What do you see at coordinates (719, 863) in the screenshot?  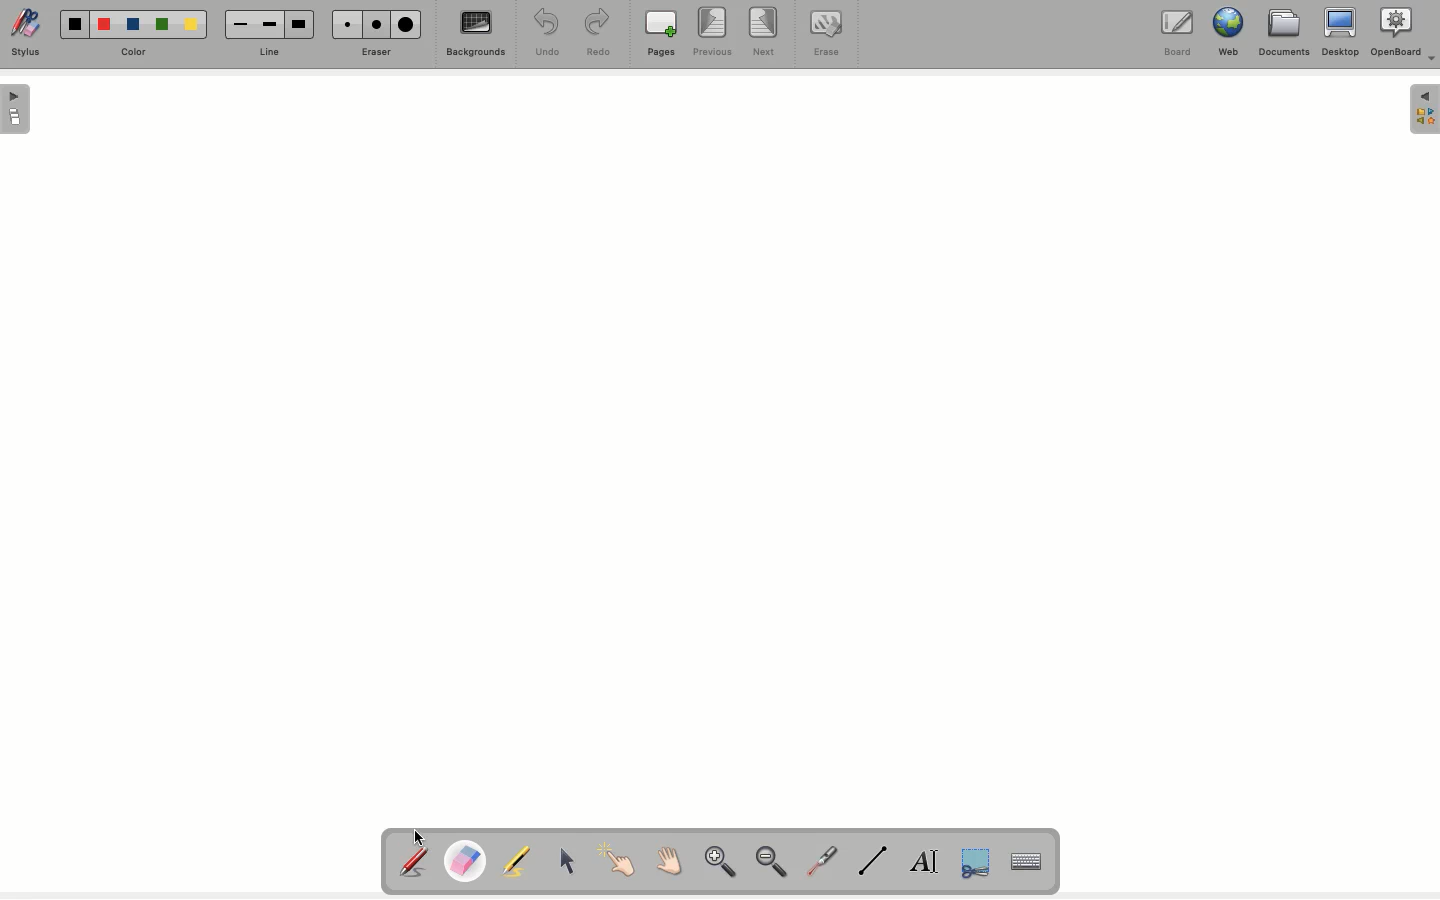 I see `Zoom in` at bounding box center [719, 863].